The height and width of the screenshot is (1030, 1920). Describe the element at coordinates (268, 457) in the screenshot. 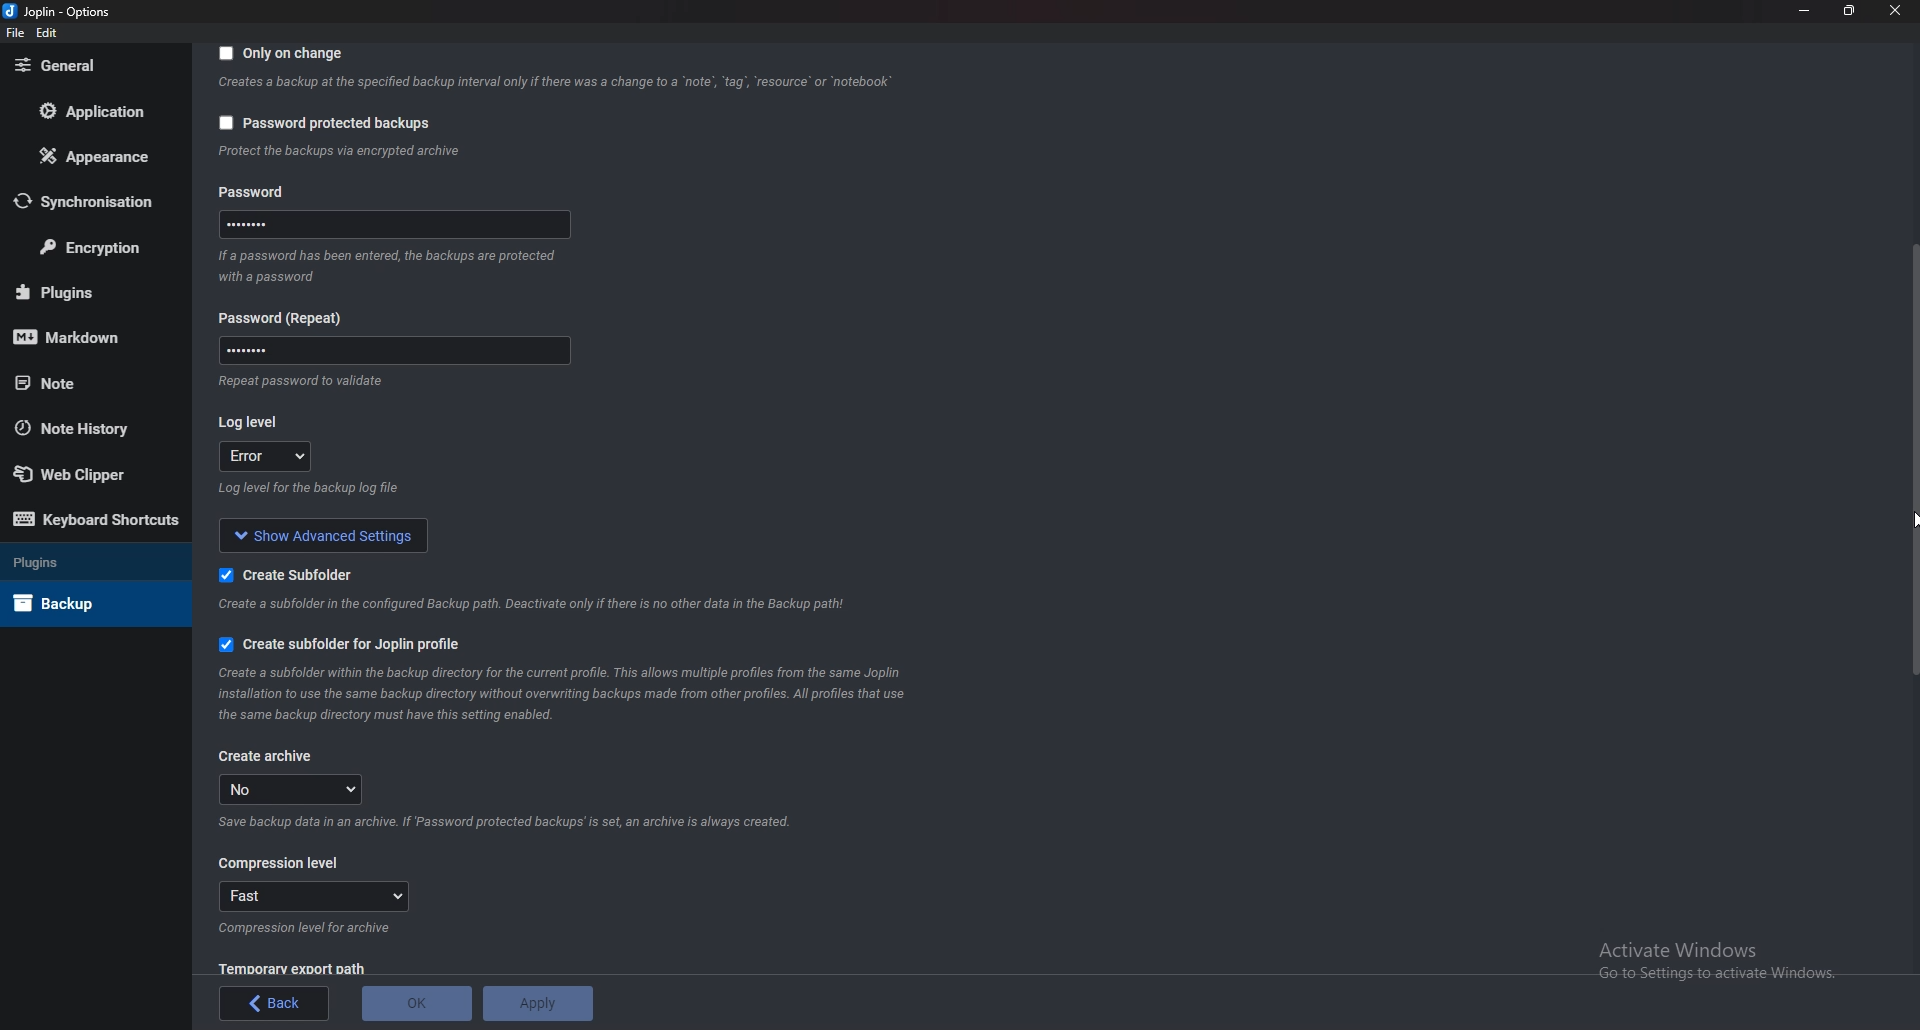

I see `error` at that location.